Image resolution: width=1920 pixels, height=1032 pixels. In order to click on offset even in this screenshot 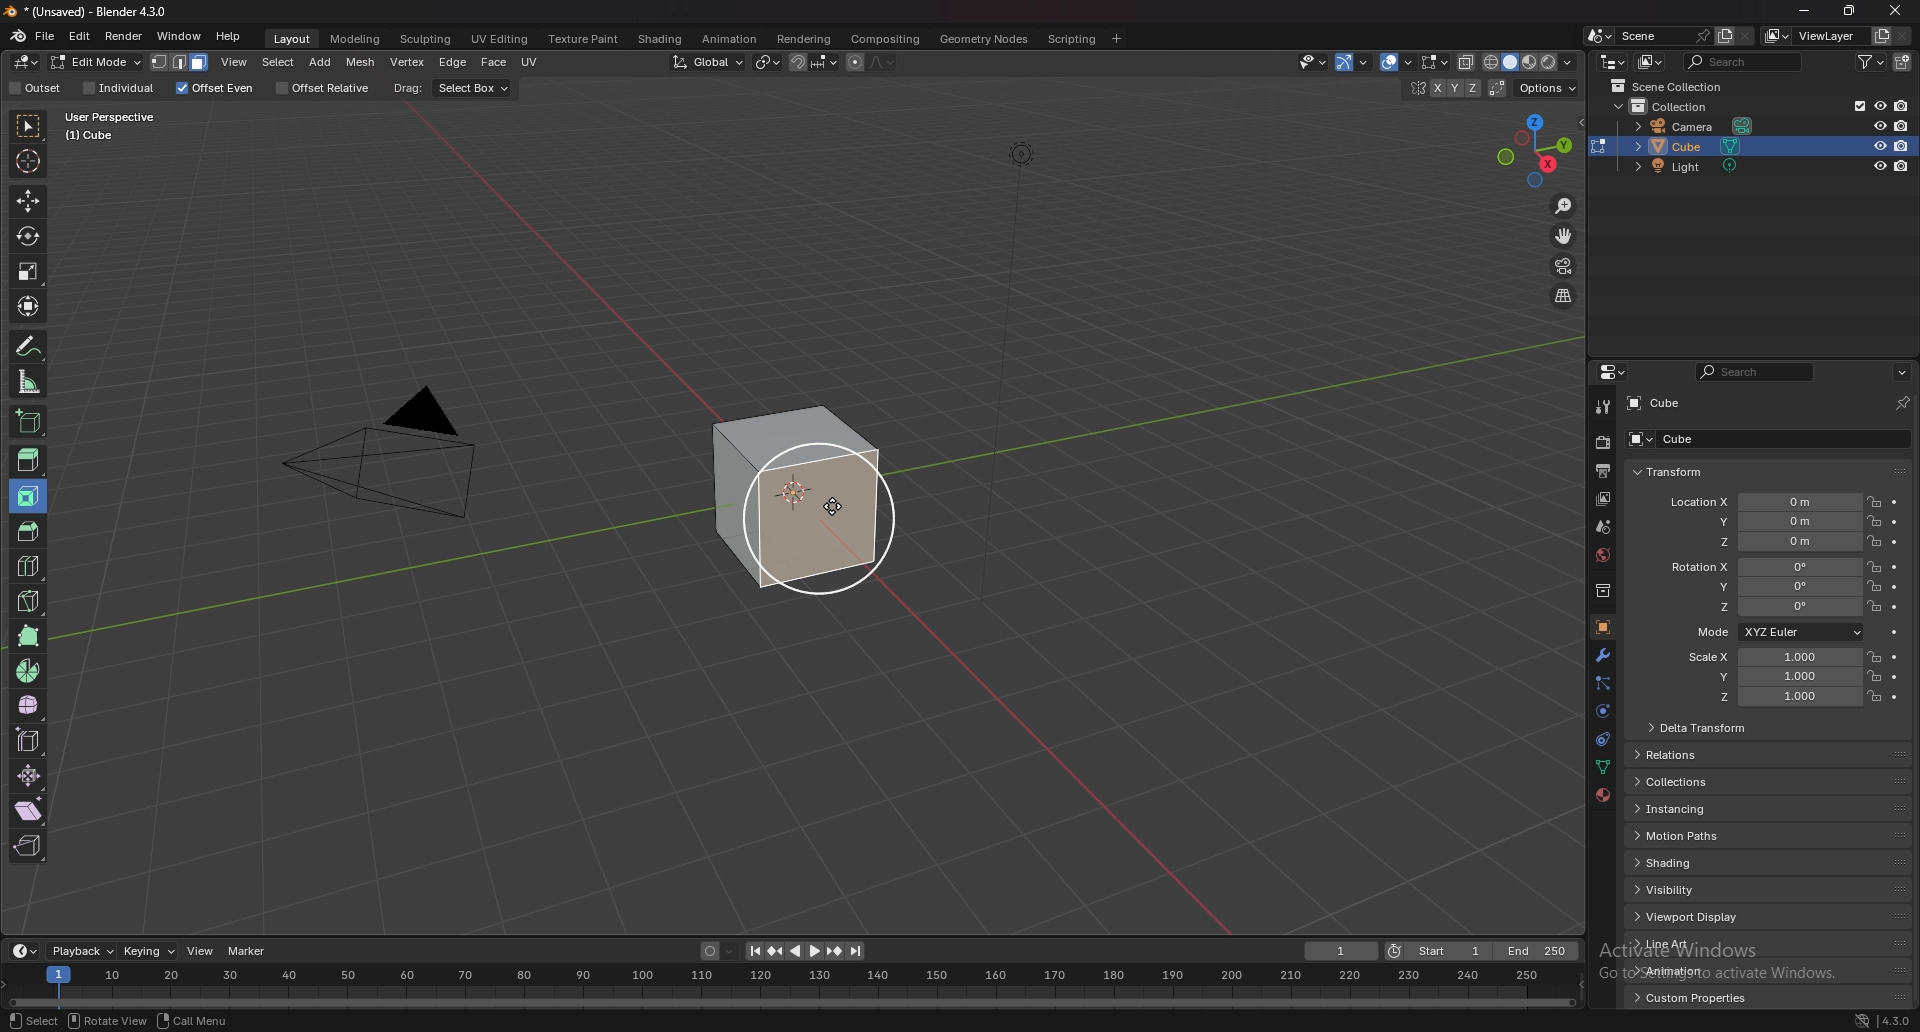, I will do `click(215, 89)`.